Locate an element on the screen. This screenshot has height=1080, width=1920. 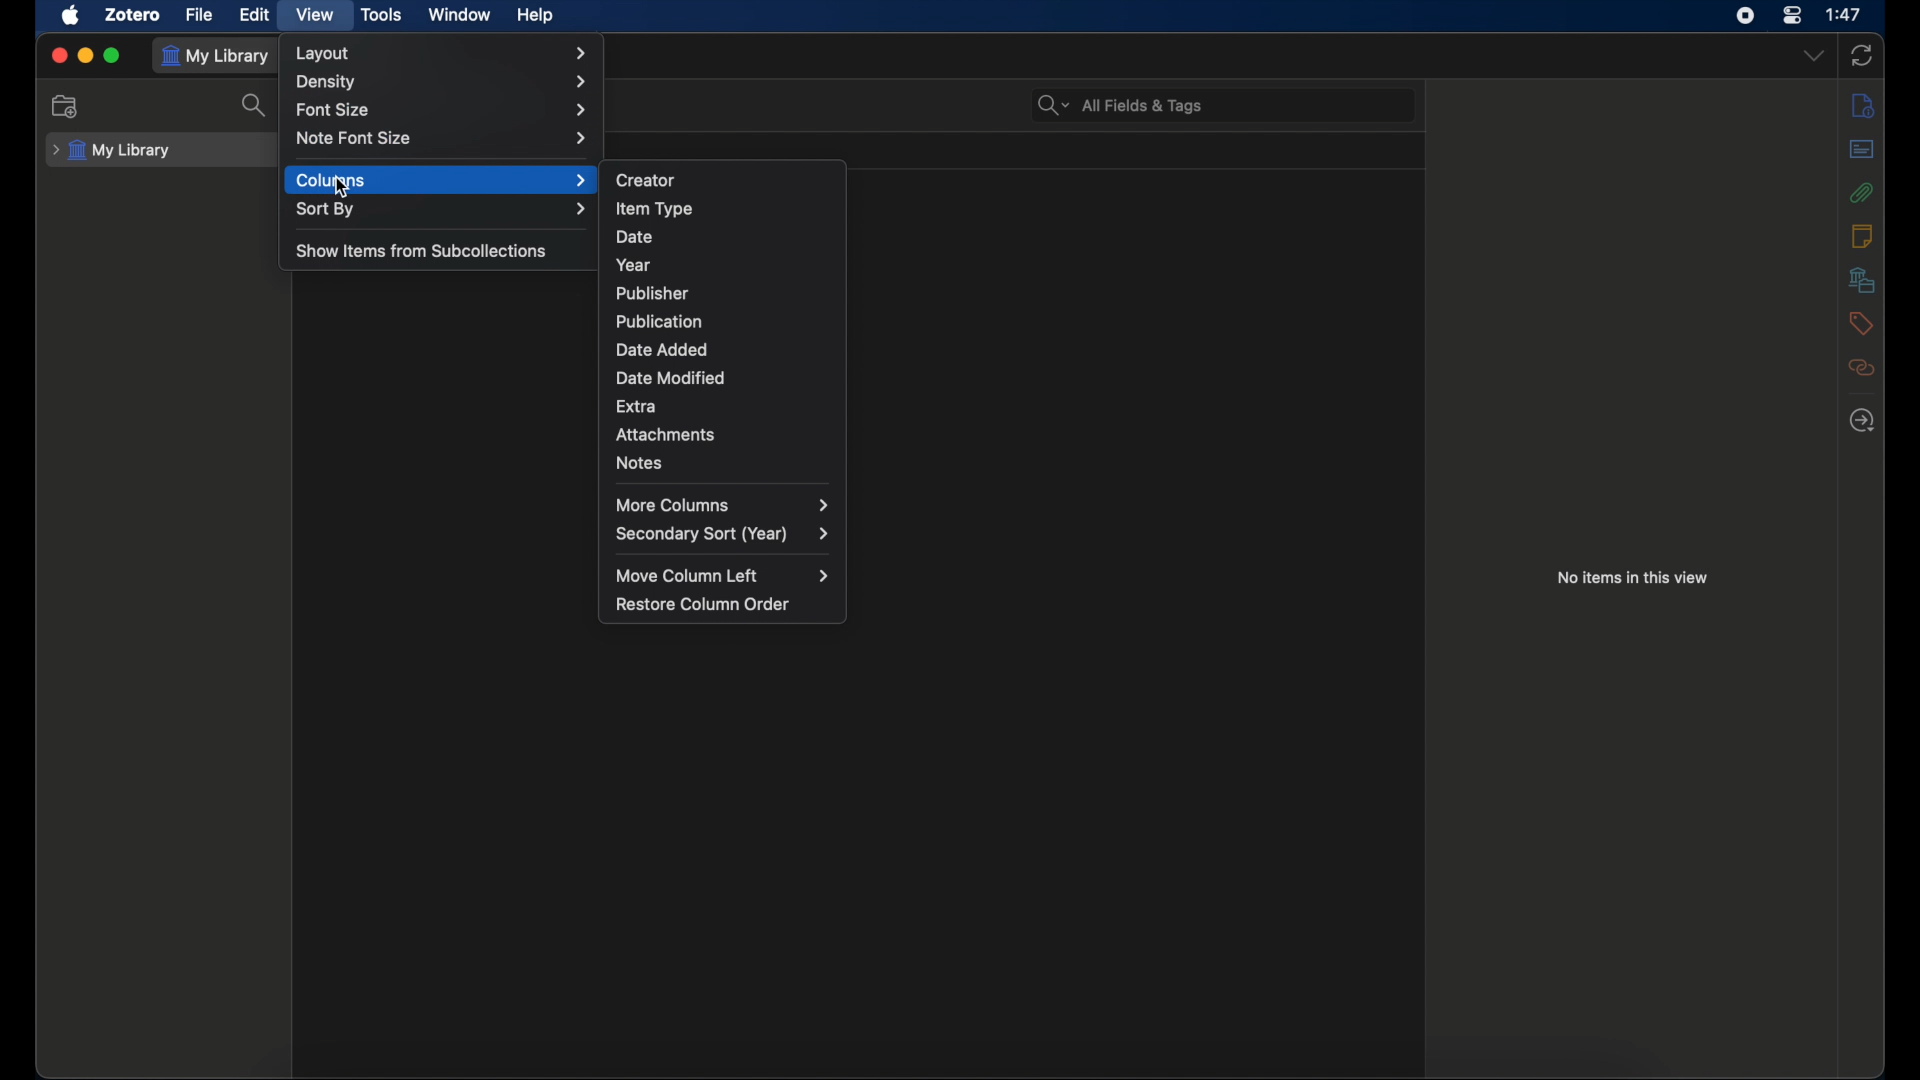
sort by is located at coordinates (444, 208).